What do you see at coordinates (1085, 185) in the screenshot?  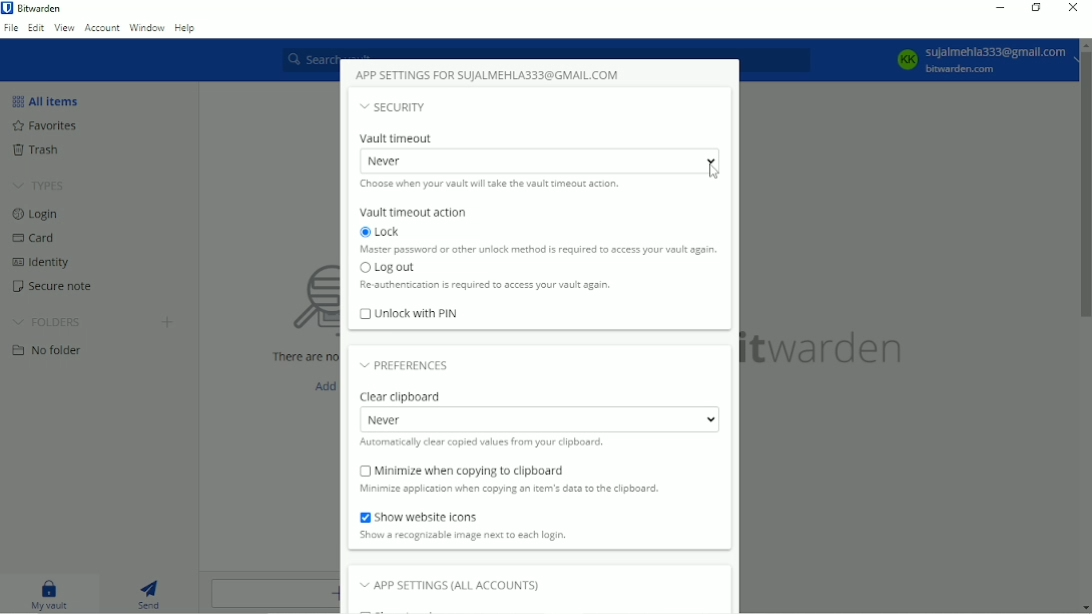 I see `Vertical scrollbar` at bounding box center [1085, 185].